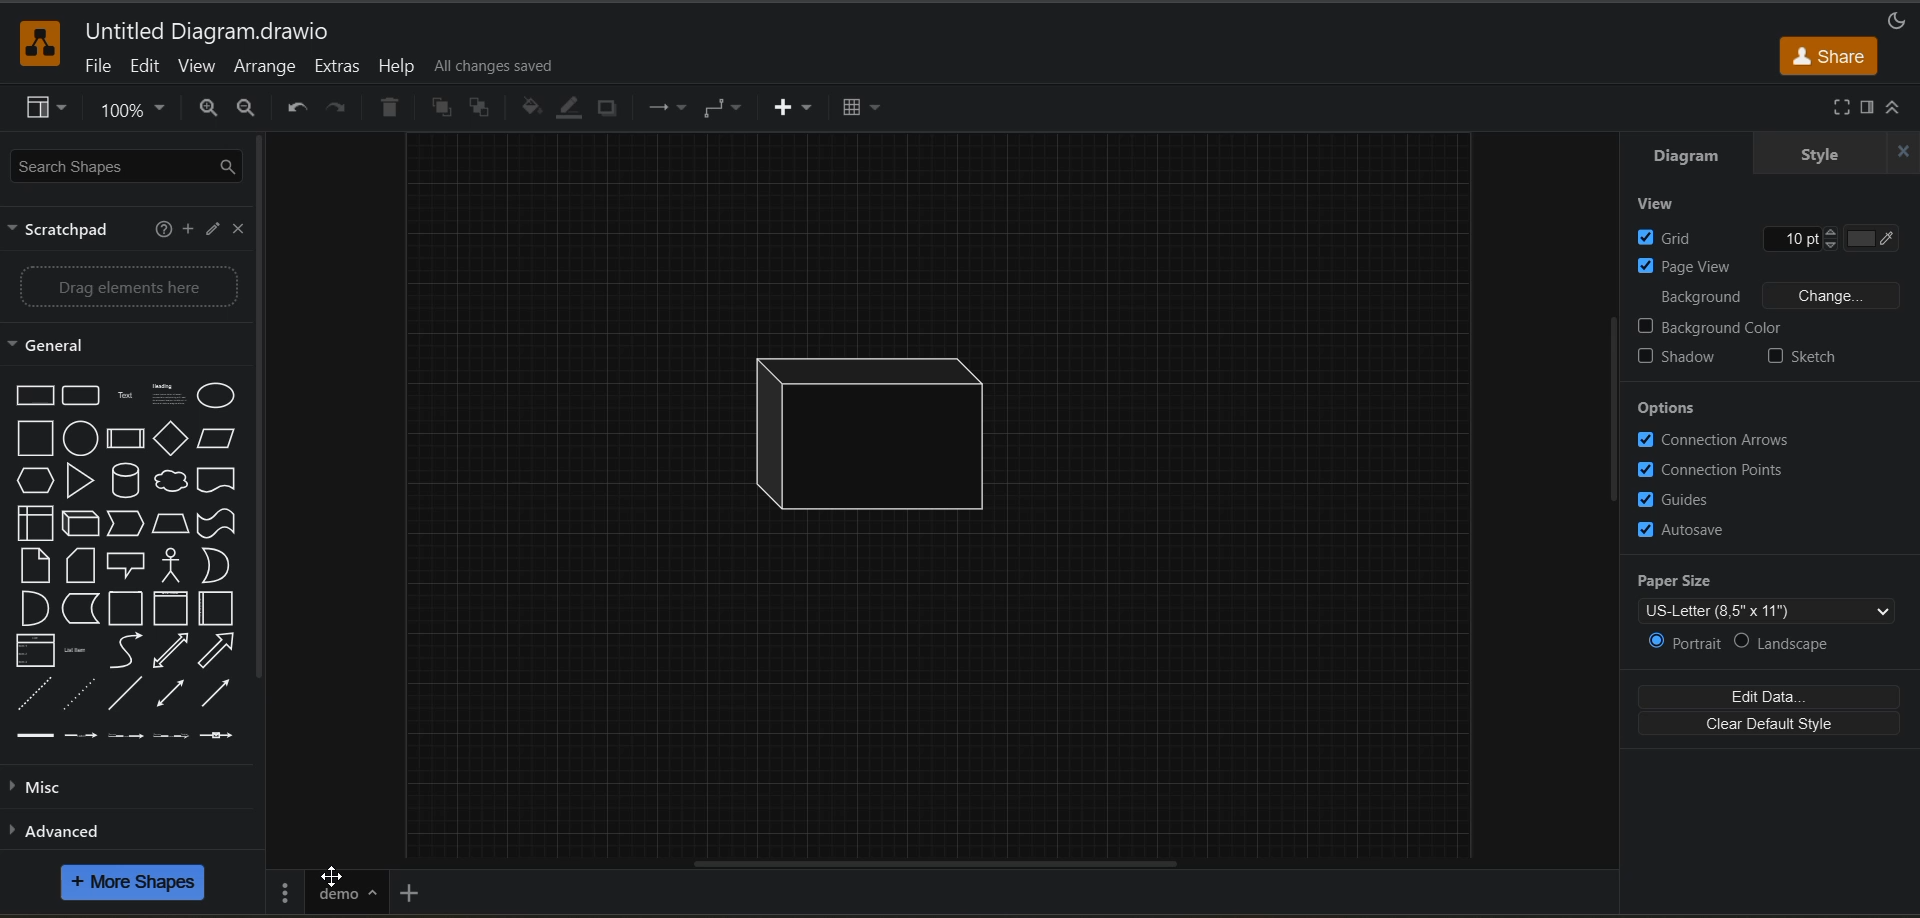 Image resolution: width=1920 pixels, height=918 pixels. I want to click on insert page, so click(415, 895).